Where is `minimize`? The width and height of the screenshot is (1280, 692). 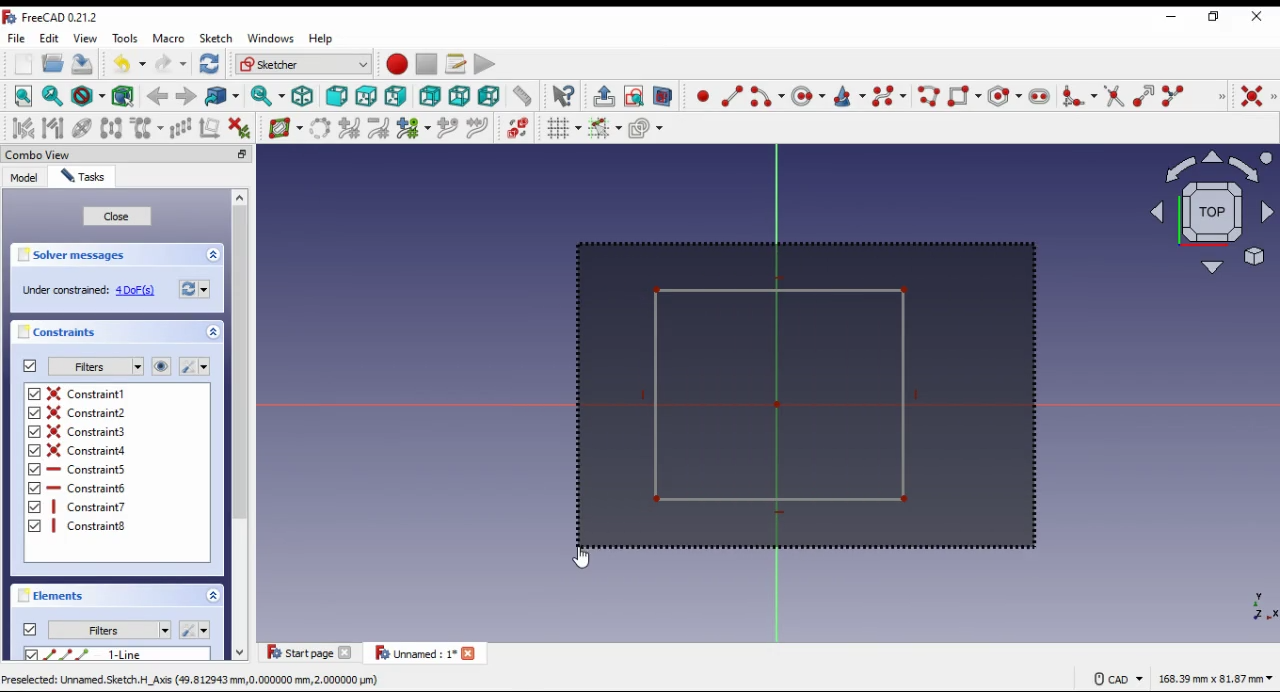 minimize is located at coordinates (1171, 18).